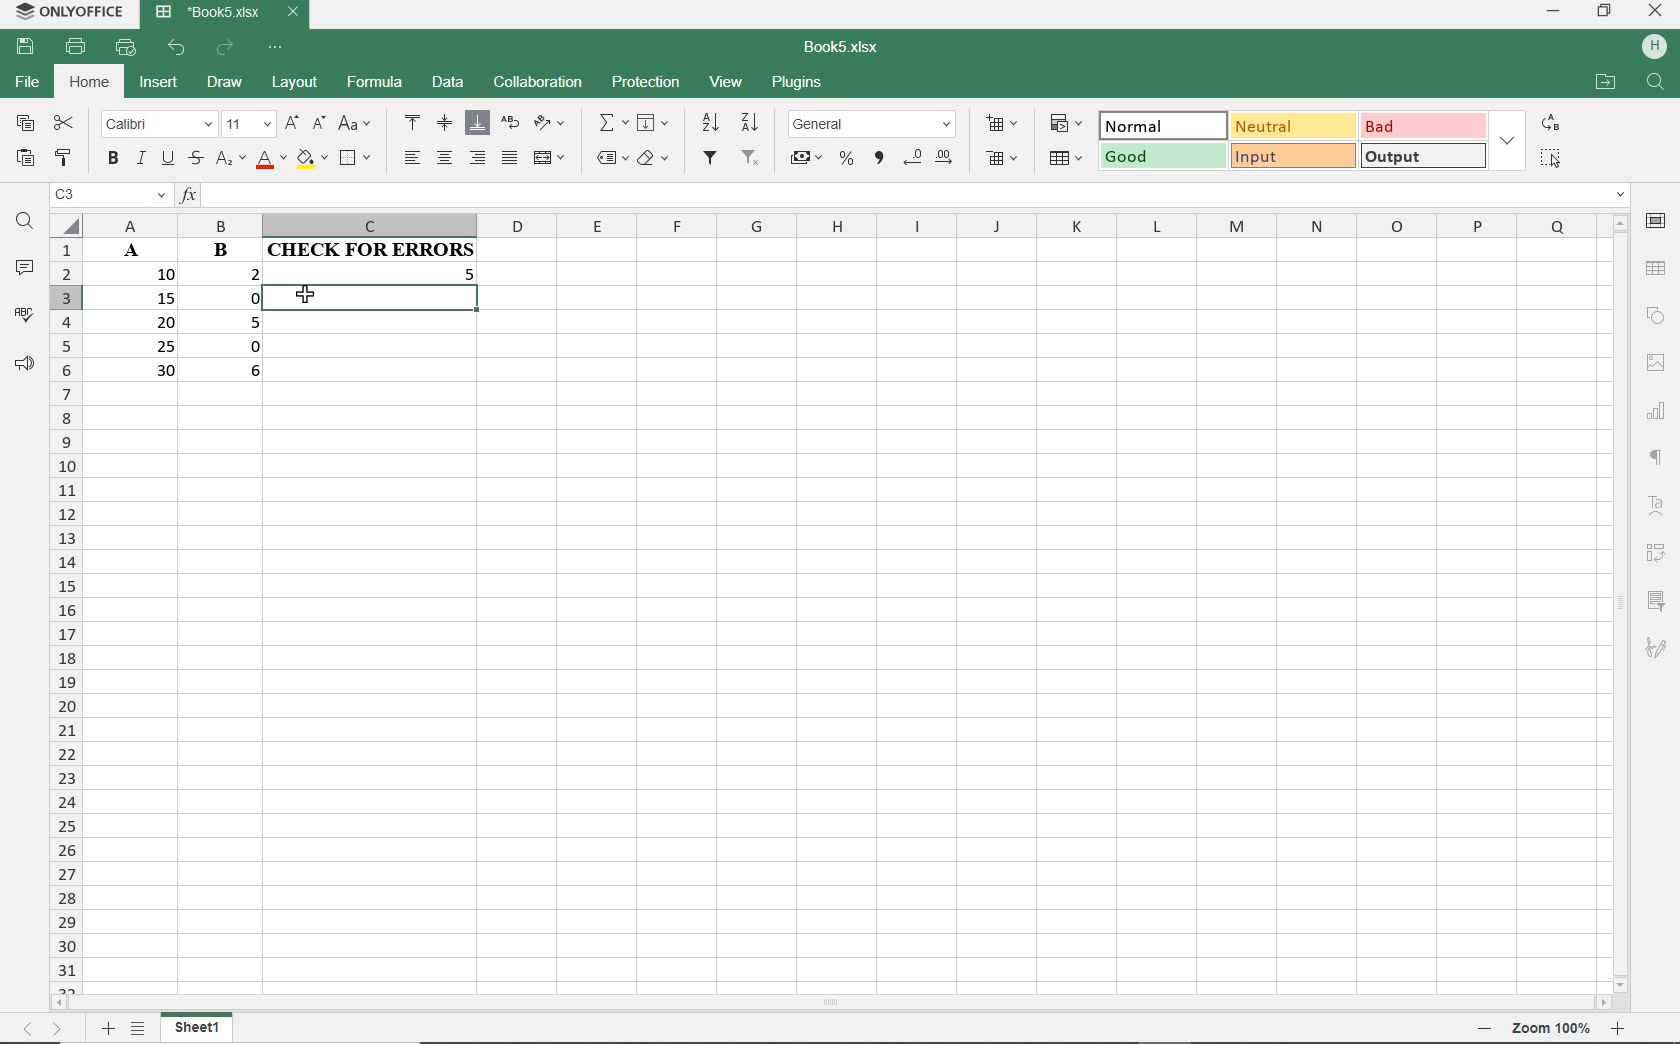  Describe the element at coordinates (1291, 125) in the screenshot. I see `NEUTRAL` at that location.